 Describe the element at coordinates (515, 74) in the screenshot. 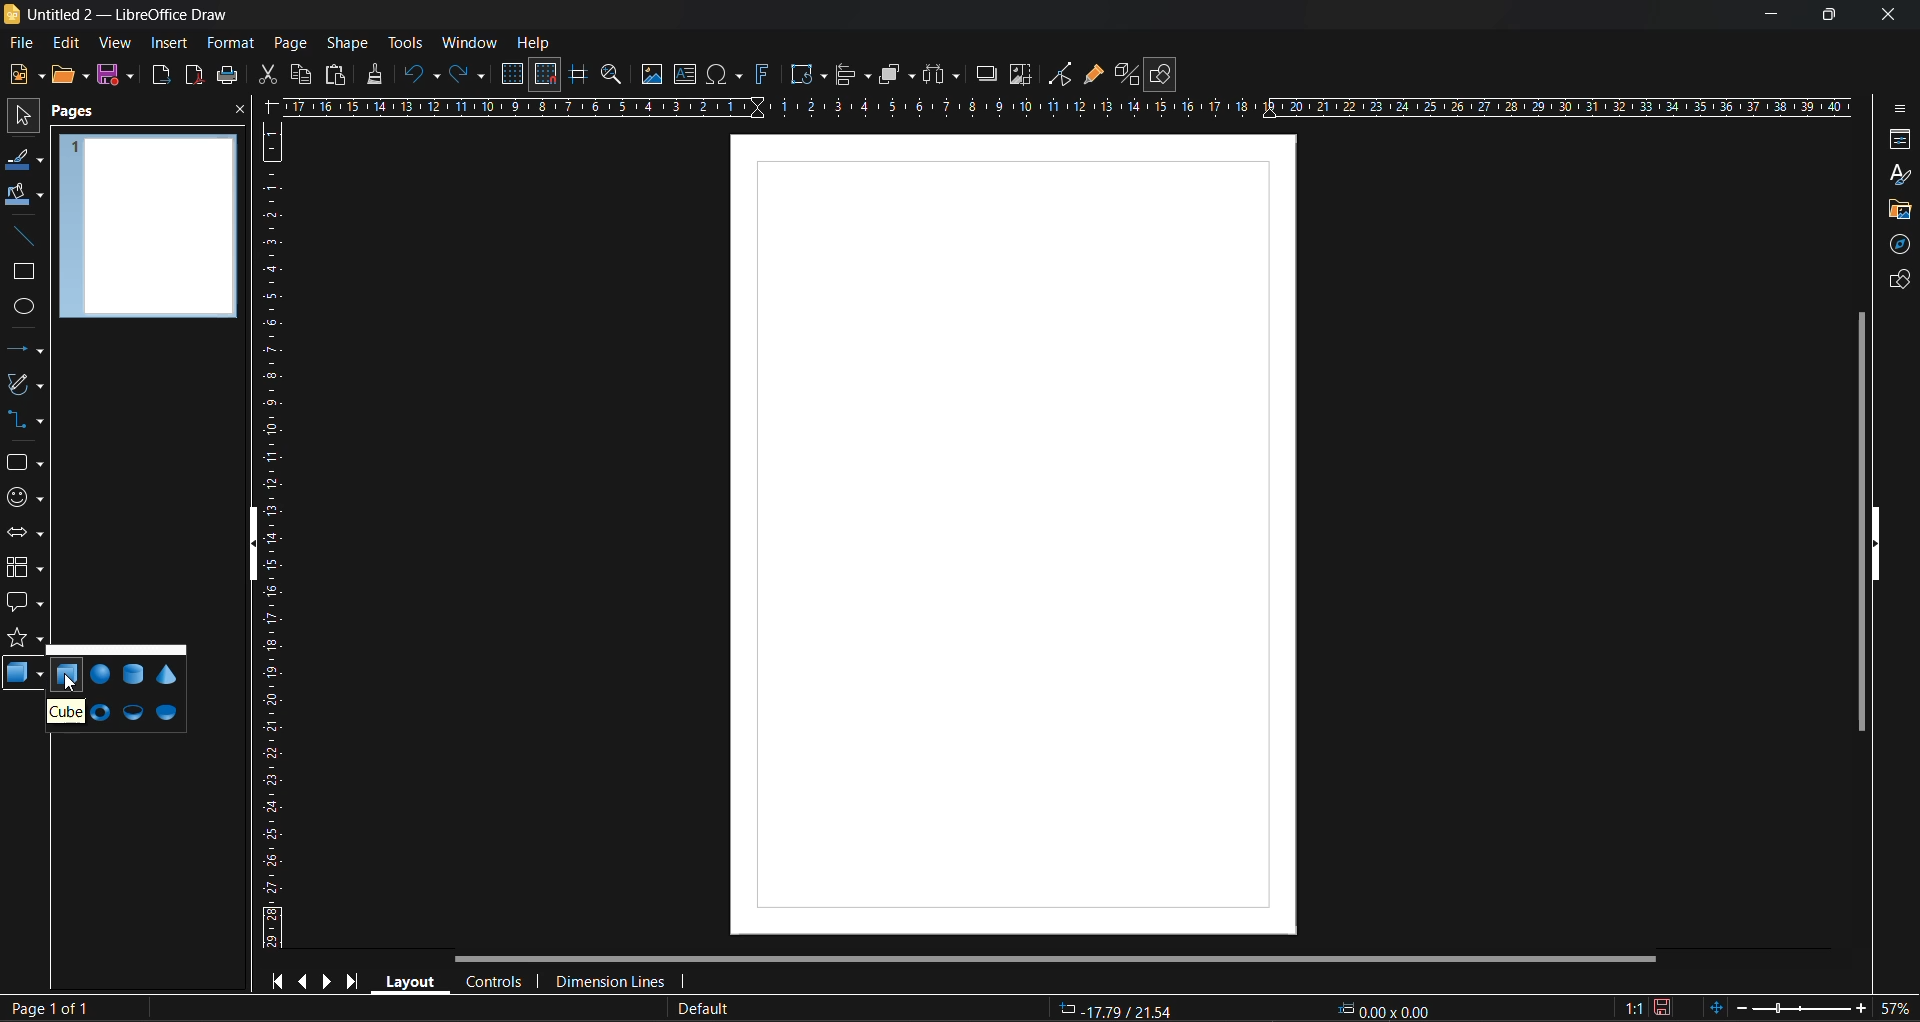

I see `display grid` at that location.